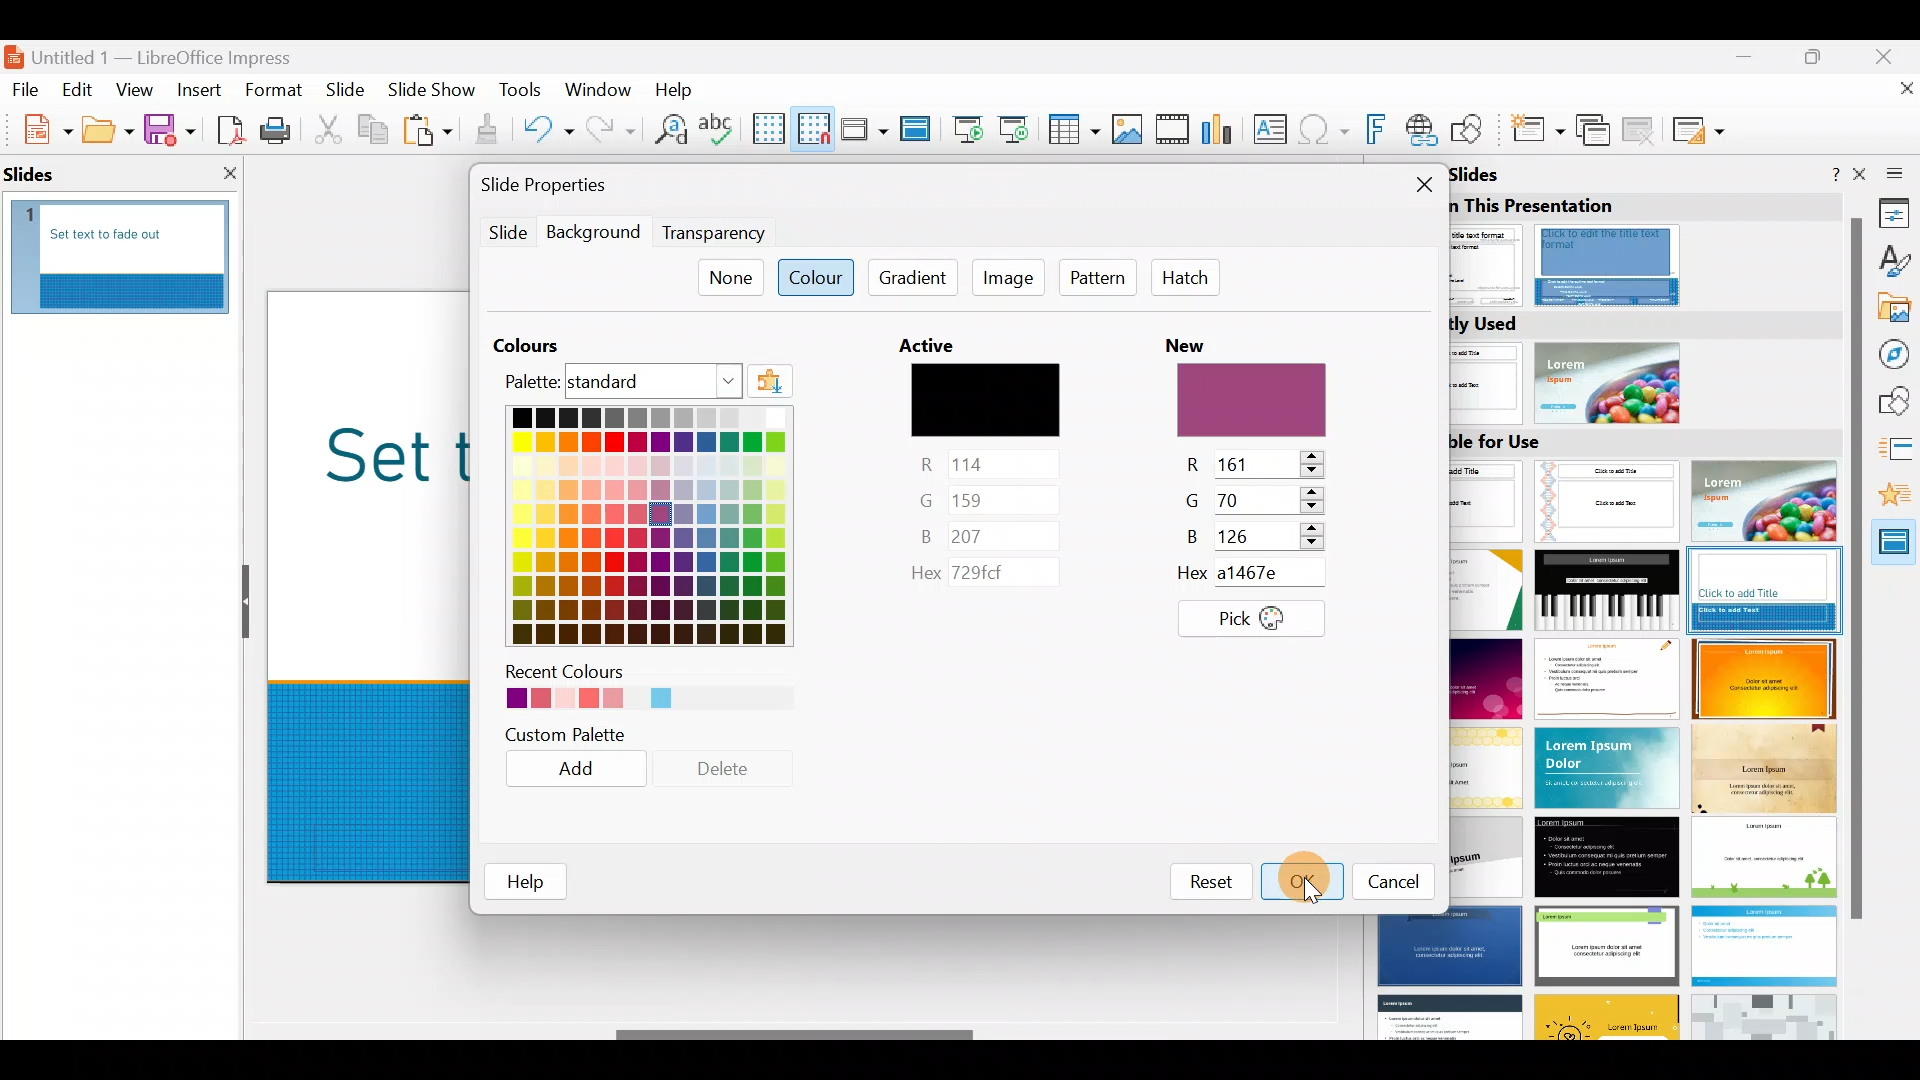 This screenshot has height=1080, width=1920. Describe the element at coordinates (1896, 403) in the screenshot. I see `Shapes` at that location.